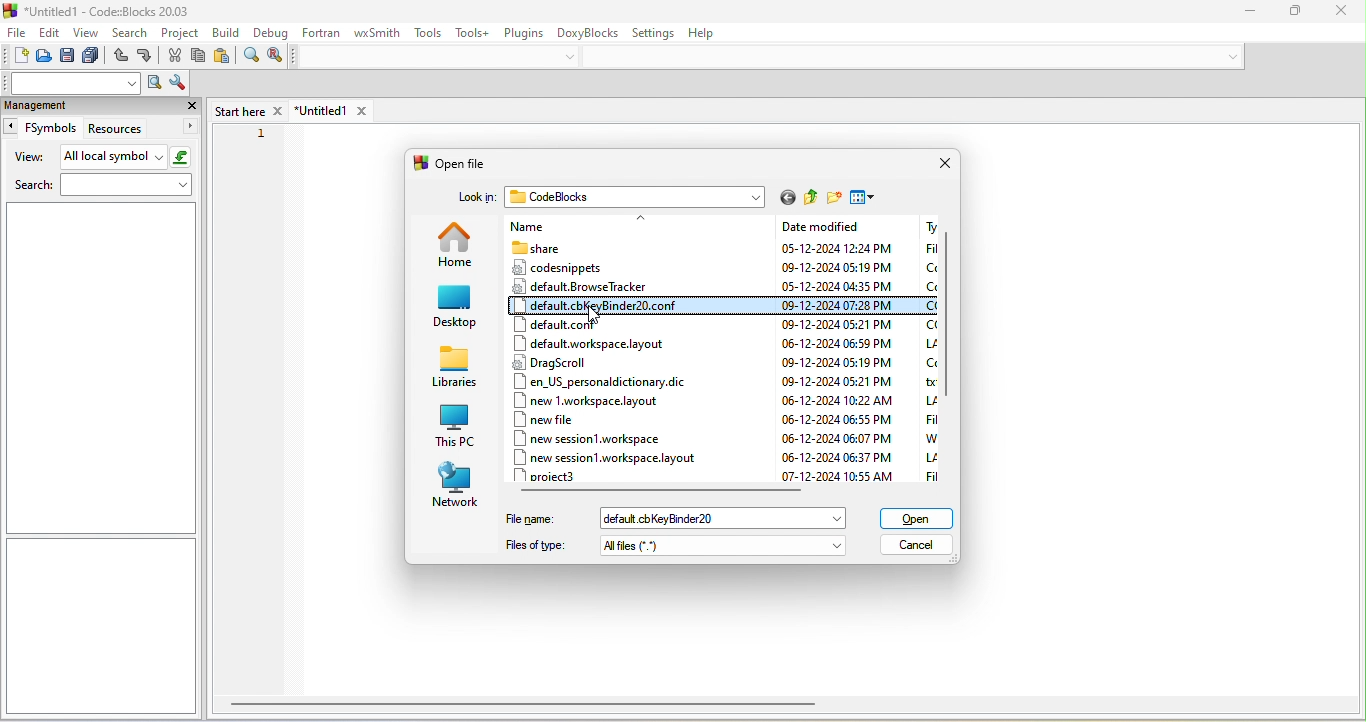 The height and width of the screenshot is (722, 1366). Describe the element at coordinates (837, 419) in the screenshot. I see `date` at that location.